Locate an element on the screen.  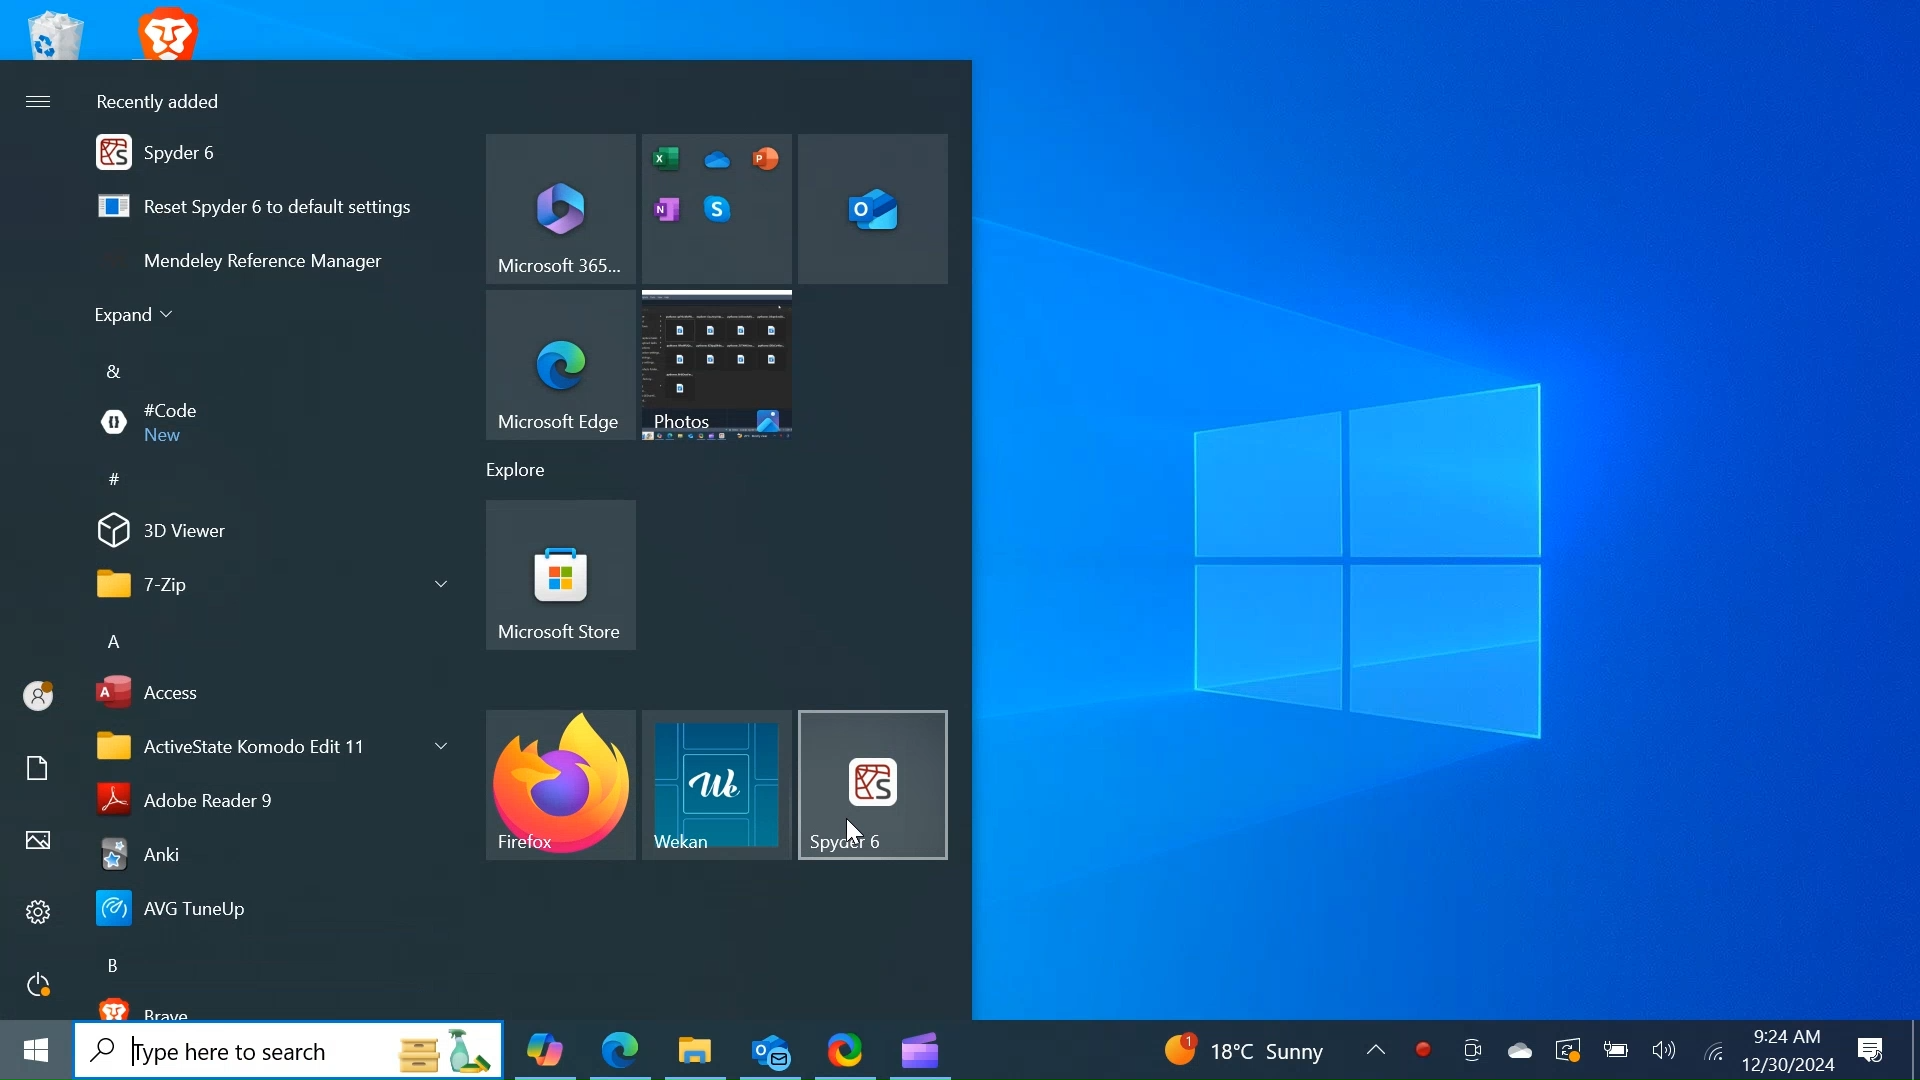
Microsoft Edge is located at coordinates (557, 366).